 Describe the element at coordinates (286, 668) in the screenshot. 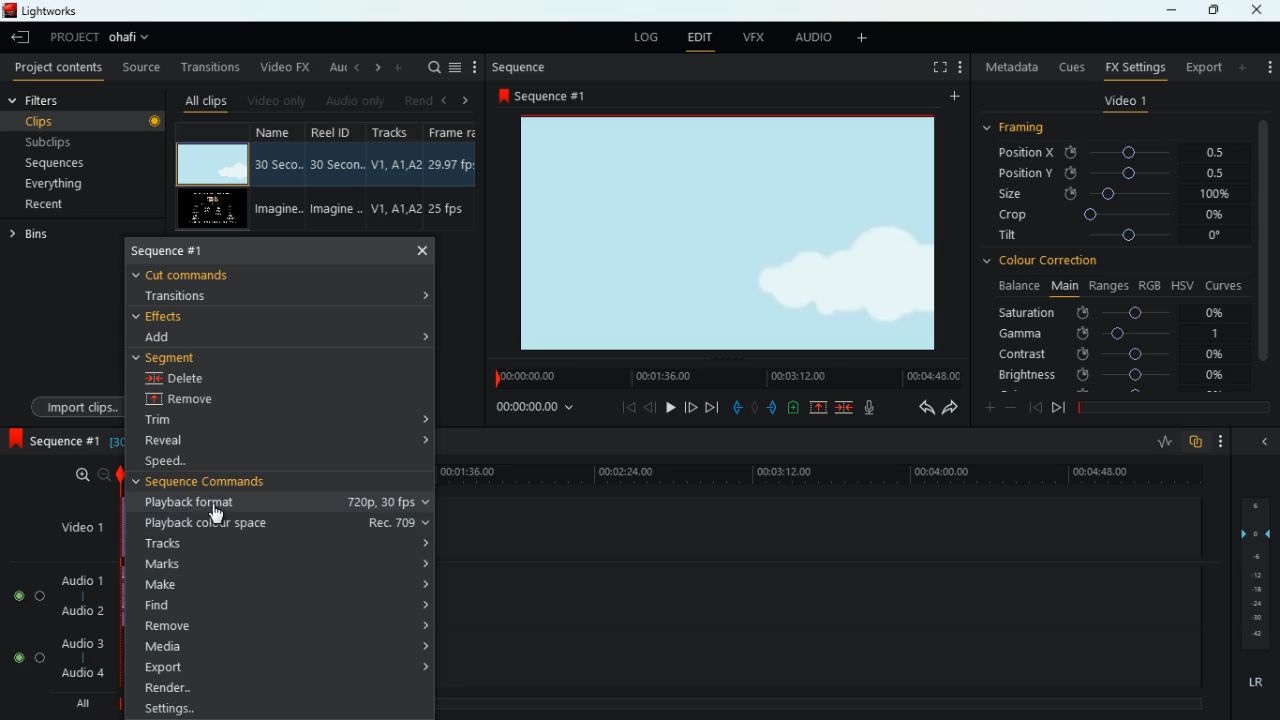

I see `export` at that location.